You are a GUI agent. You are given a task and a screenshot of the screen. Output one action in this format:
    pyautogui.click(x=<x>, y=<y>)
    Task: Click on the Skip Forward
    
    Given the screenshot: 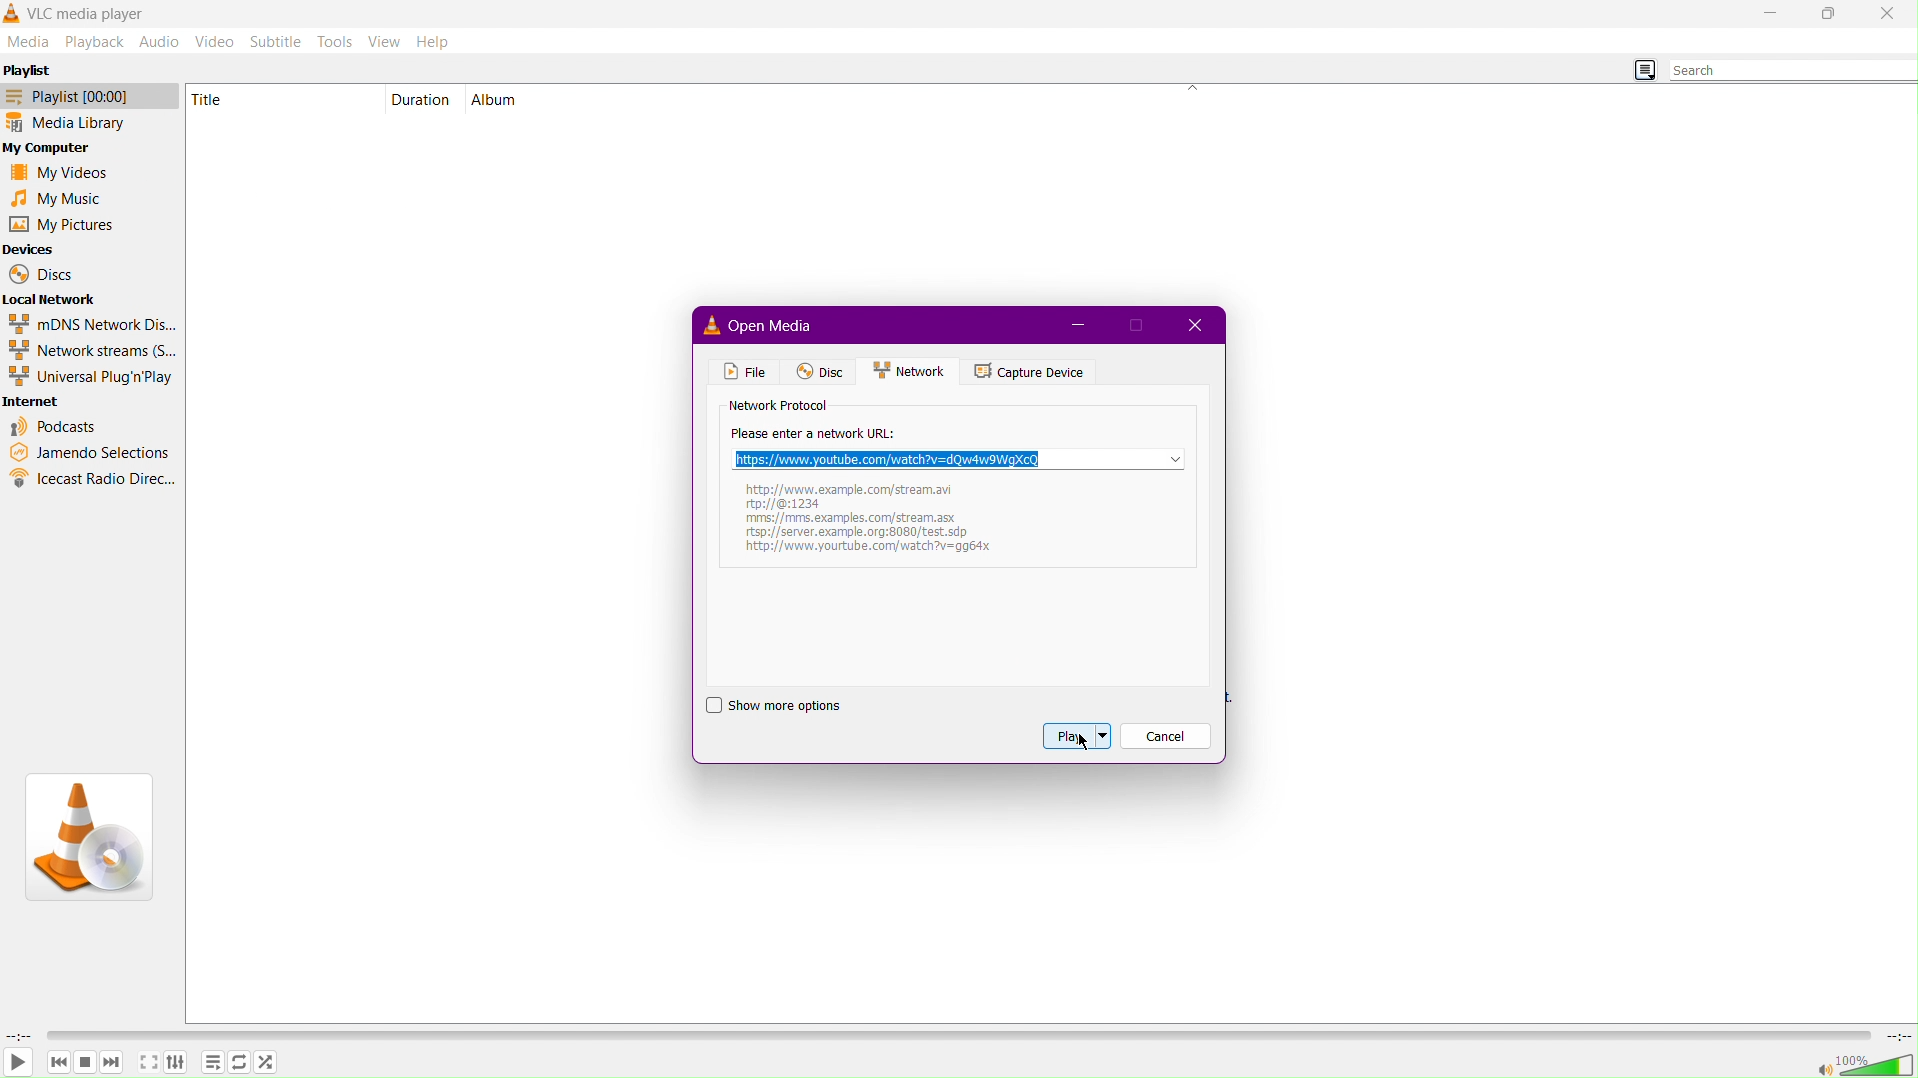 What is the action you would take?
    pyautogui.click(x=116, y=1066)
    